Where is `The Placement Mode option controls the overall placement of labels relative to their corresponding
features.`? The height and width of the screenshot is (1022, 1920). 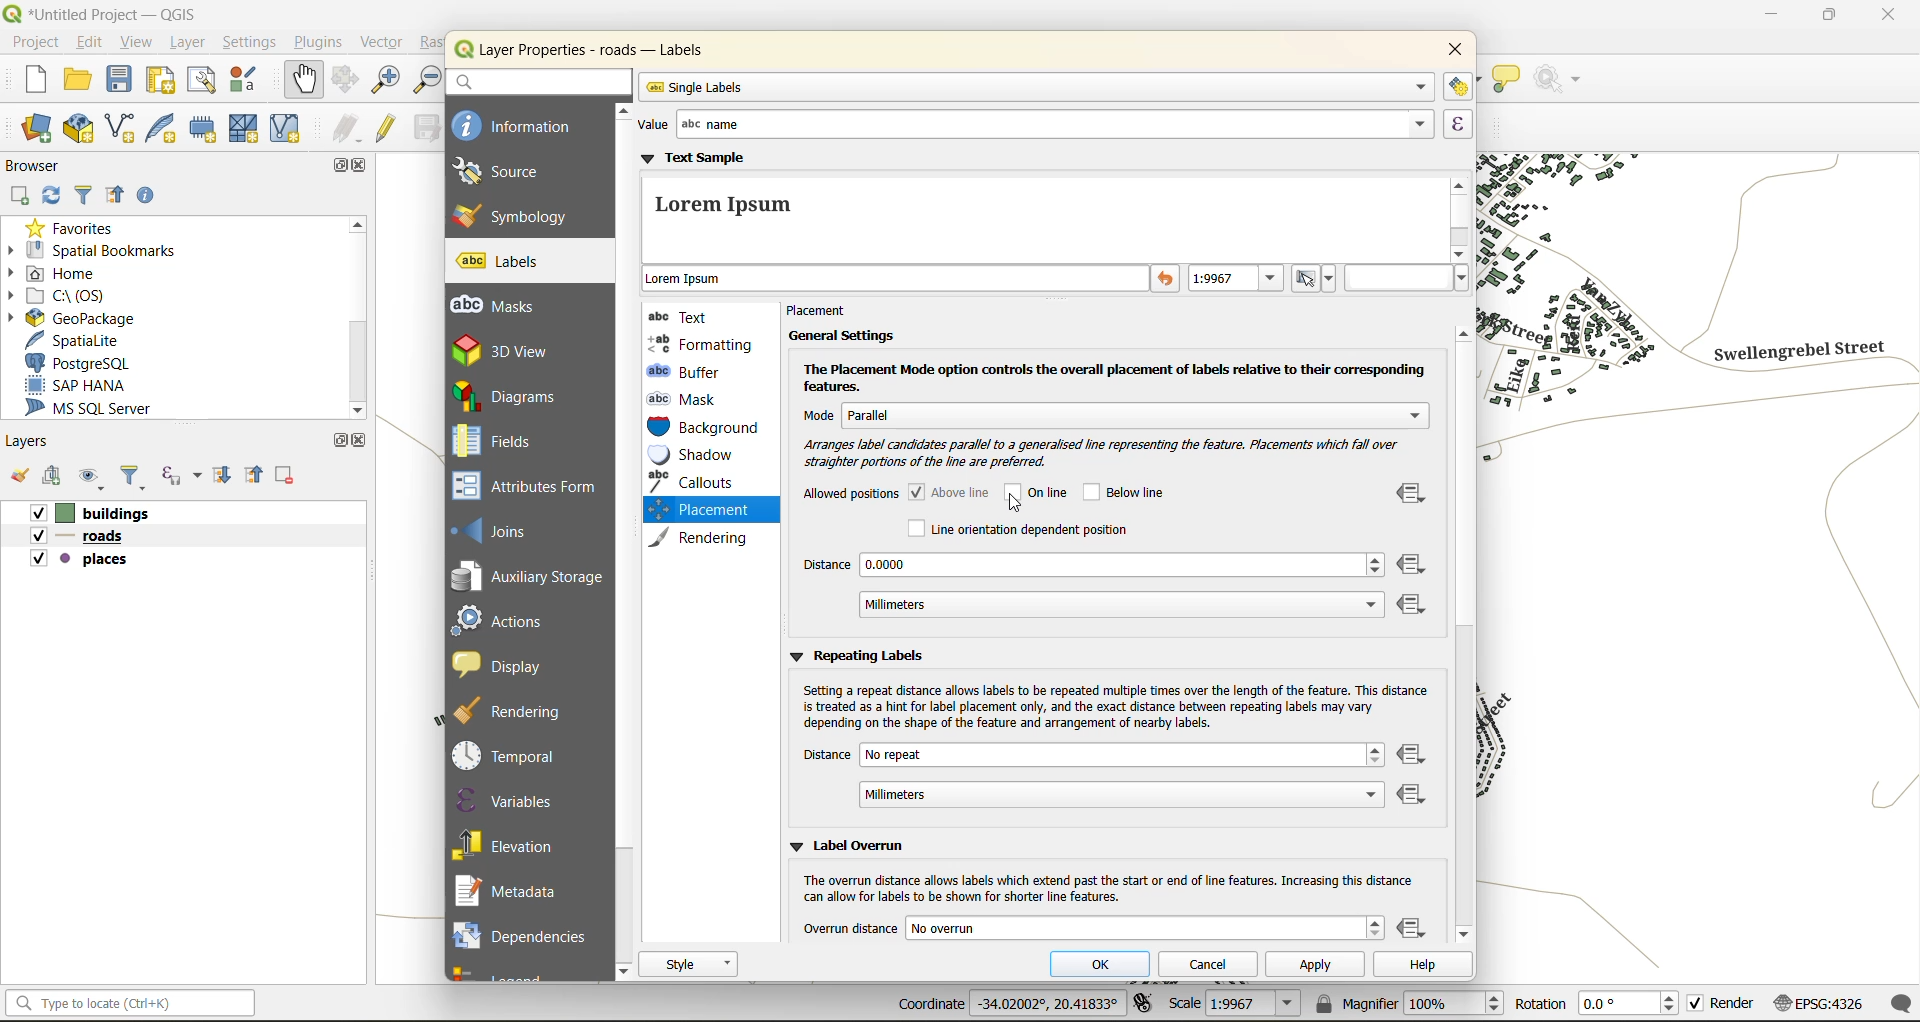 The Placement Mode option controls the overall placement of labels relative to their corresponding
features. is located at coordinates (1114, 379).